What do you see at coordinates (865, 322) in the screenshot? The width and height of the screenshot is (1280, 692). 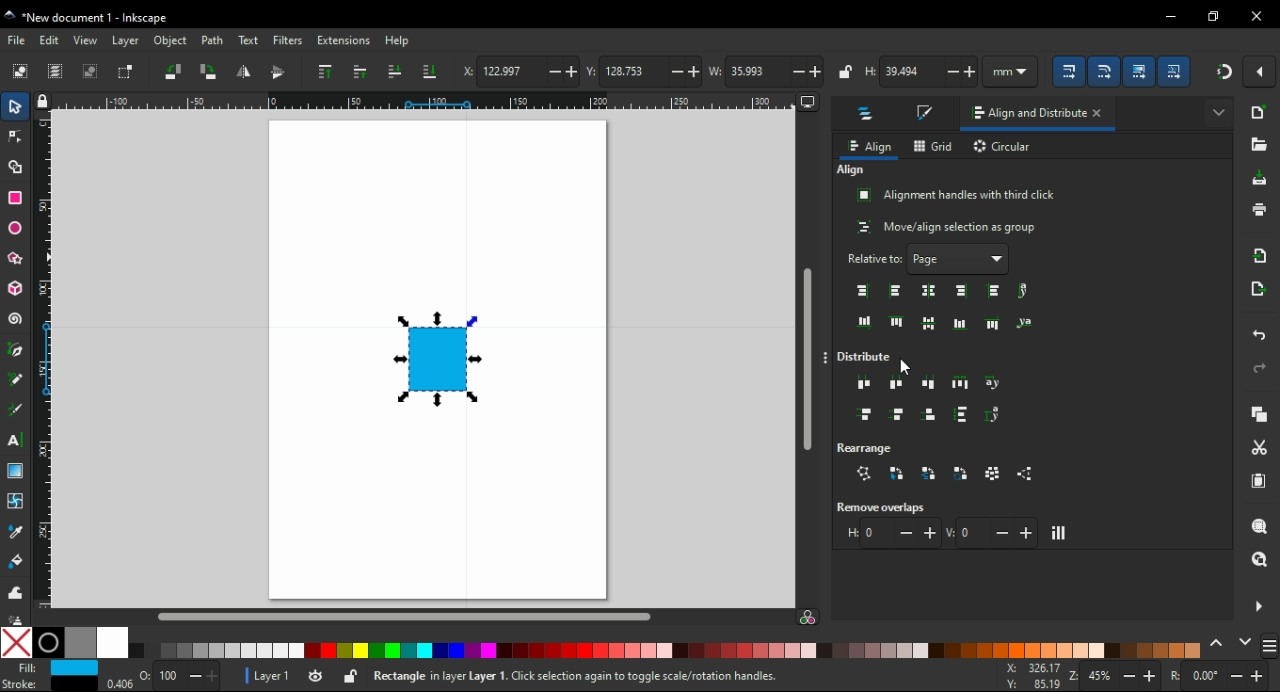 I see `align bottom edge of objects to top edge of anchor` at bounding box center [865, 322].